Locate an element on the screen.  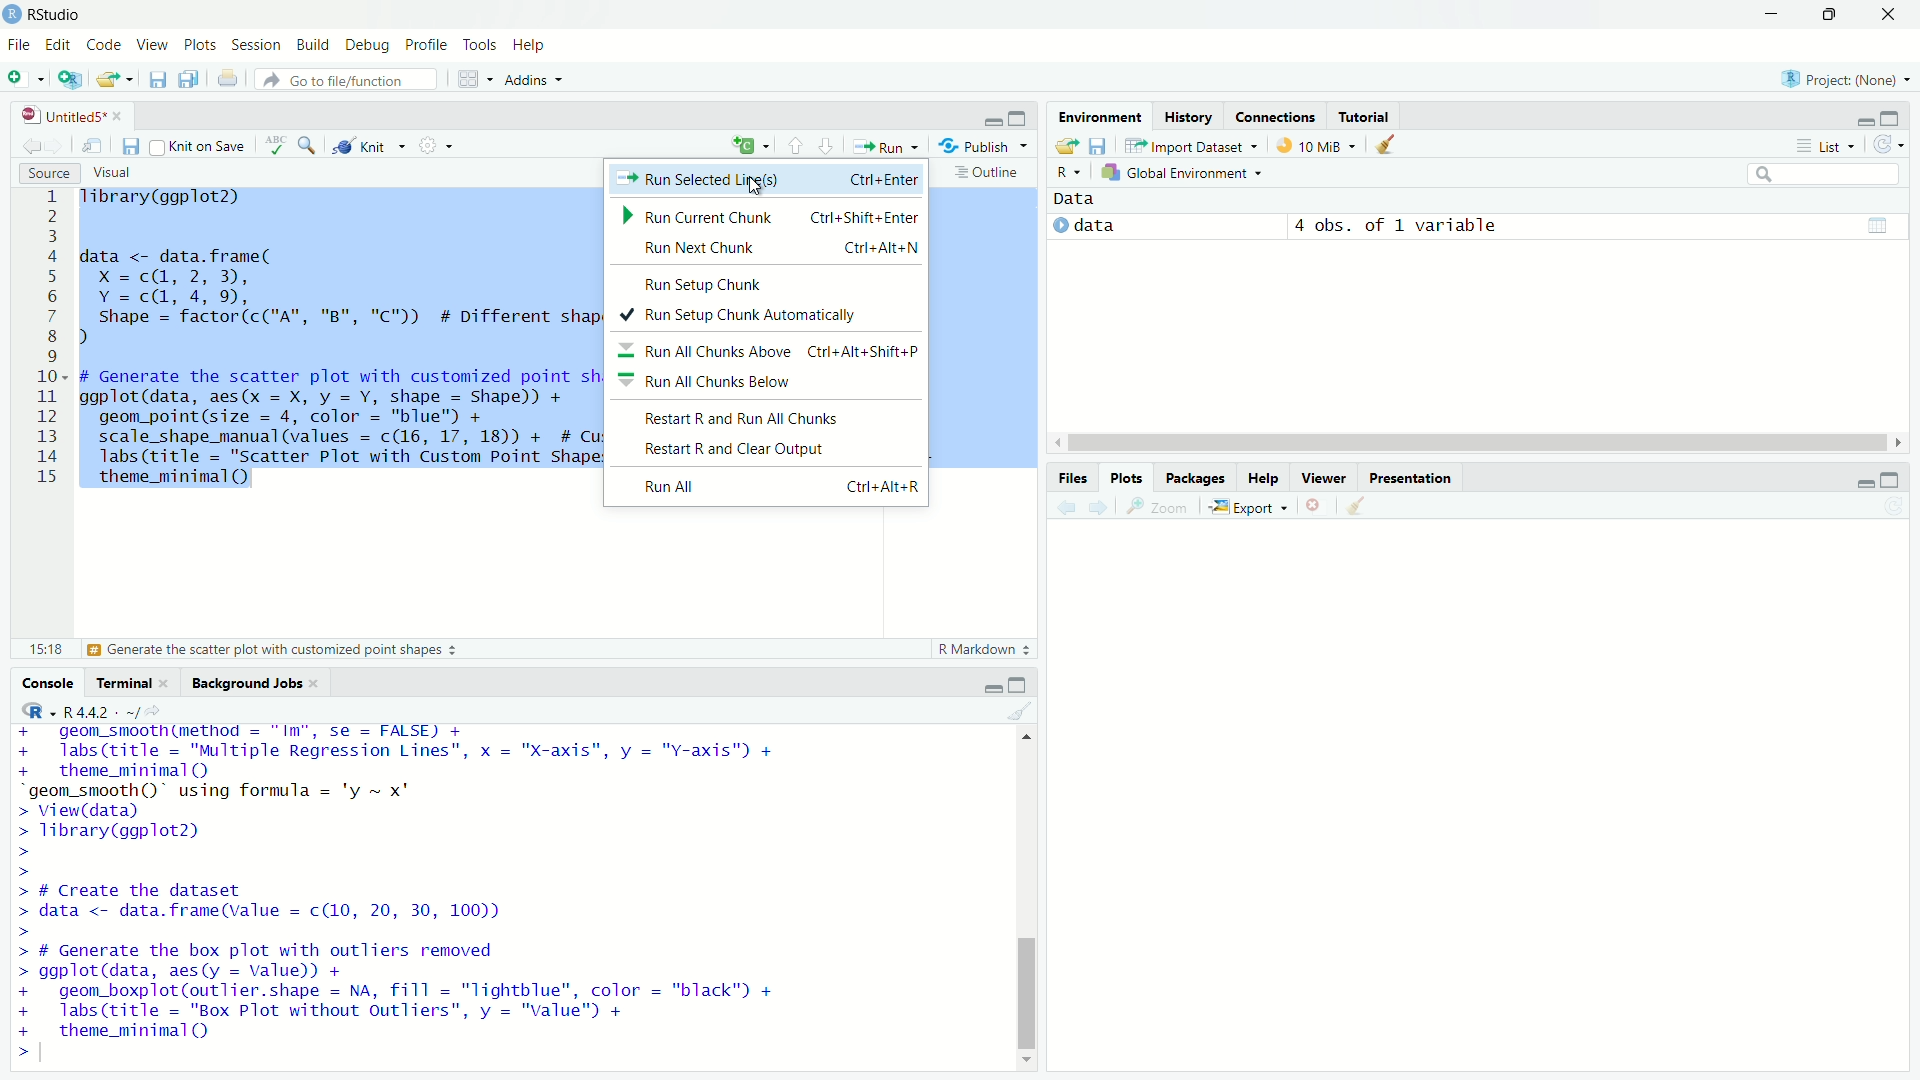
Terminal is located at coordinates (120, 683).